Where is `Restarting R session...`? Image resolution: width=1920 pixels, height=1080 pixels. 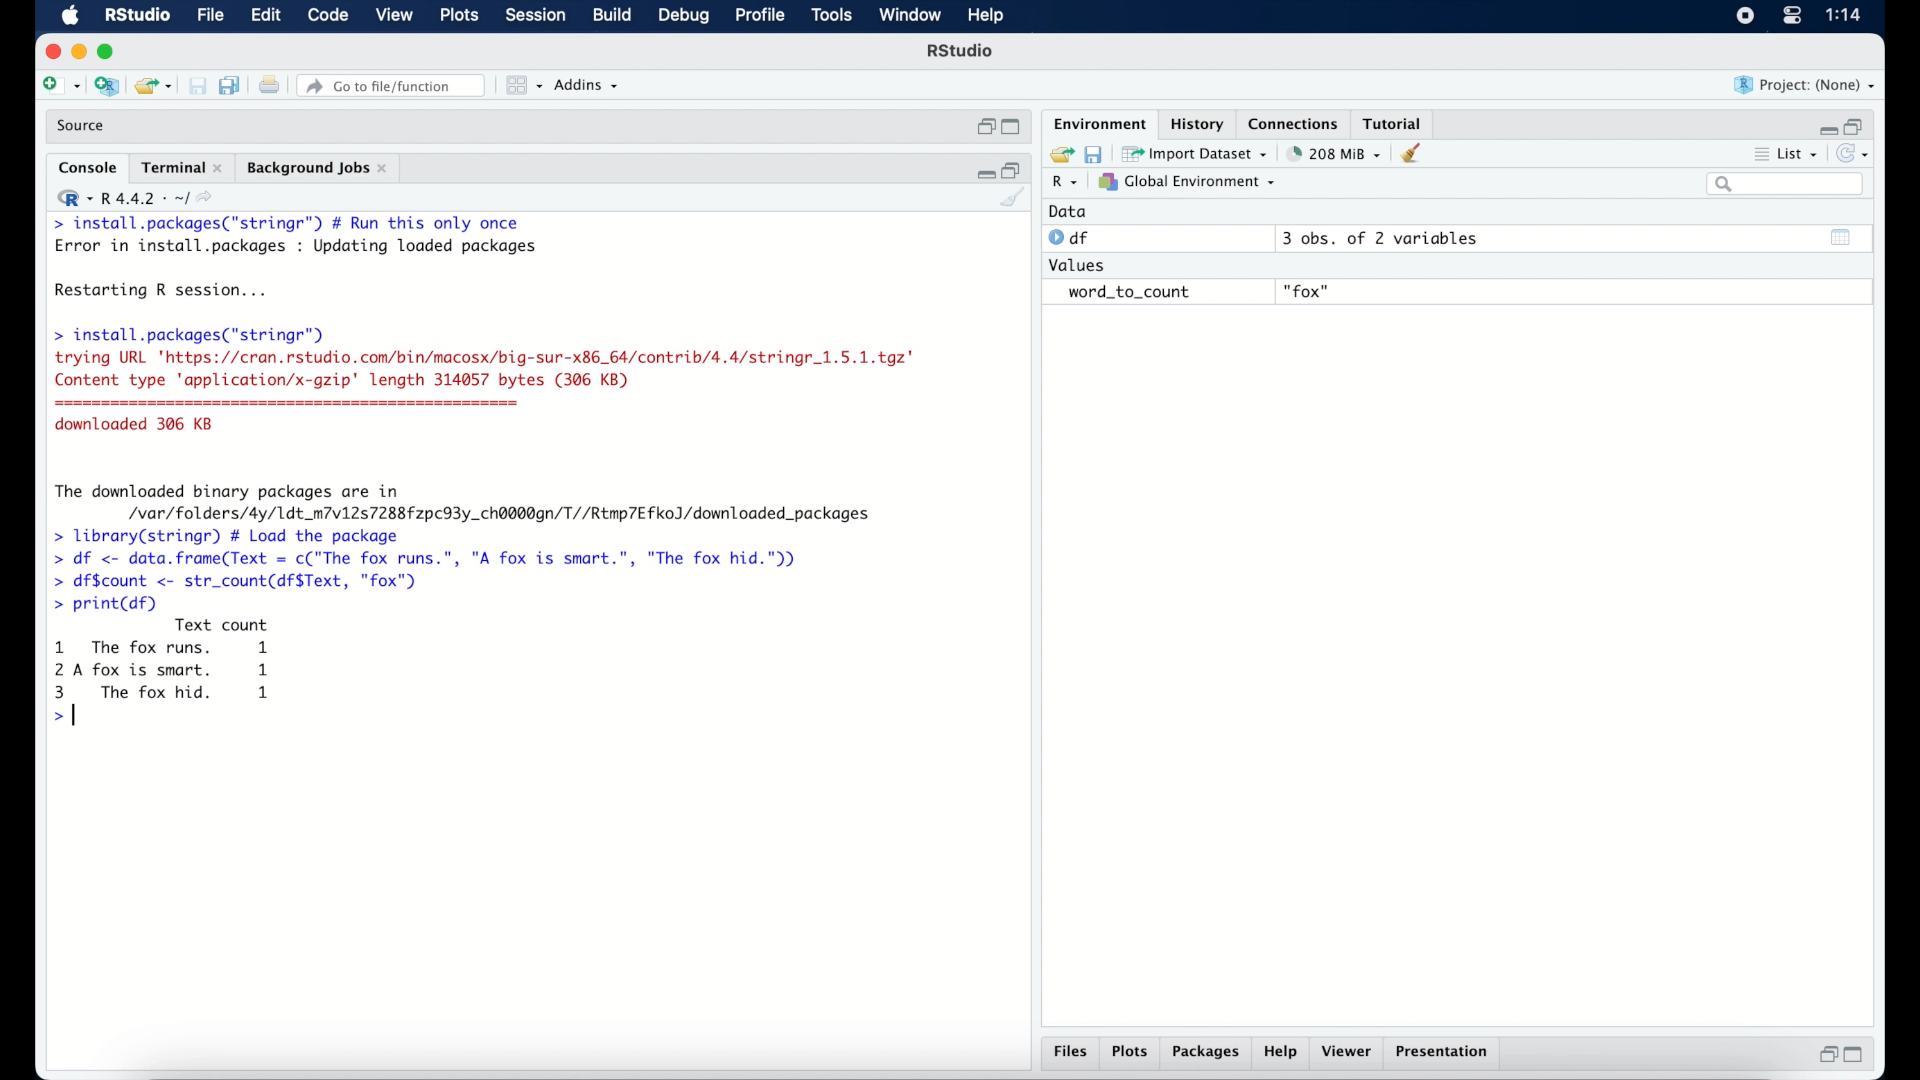 Restarting R session... is located at coordinates (166, 292).